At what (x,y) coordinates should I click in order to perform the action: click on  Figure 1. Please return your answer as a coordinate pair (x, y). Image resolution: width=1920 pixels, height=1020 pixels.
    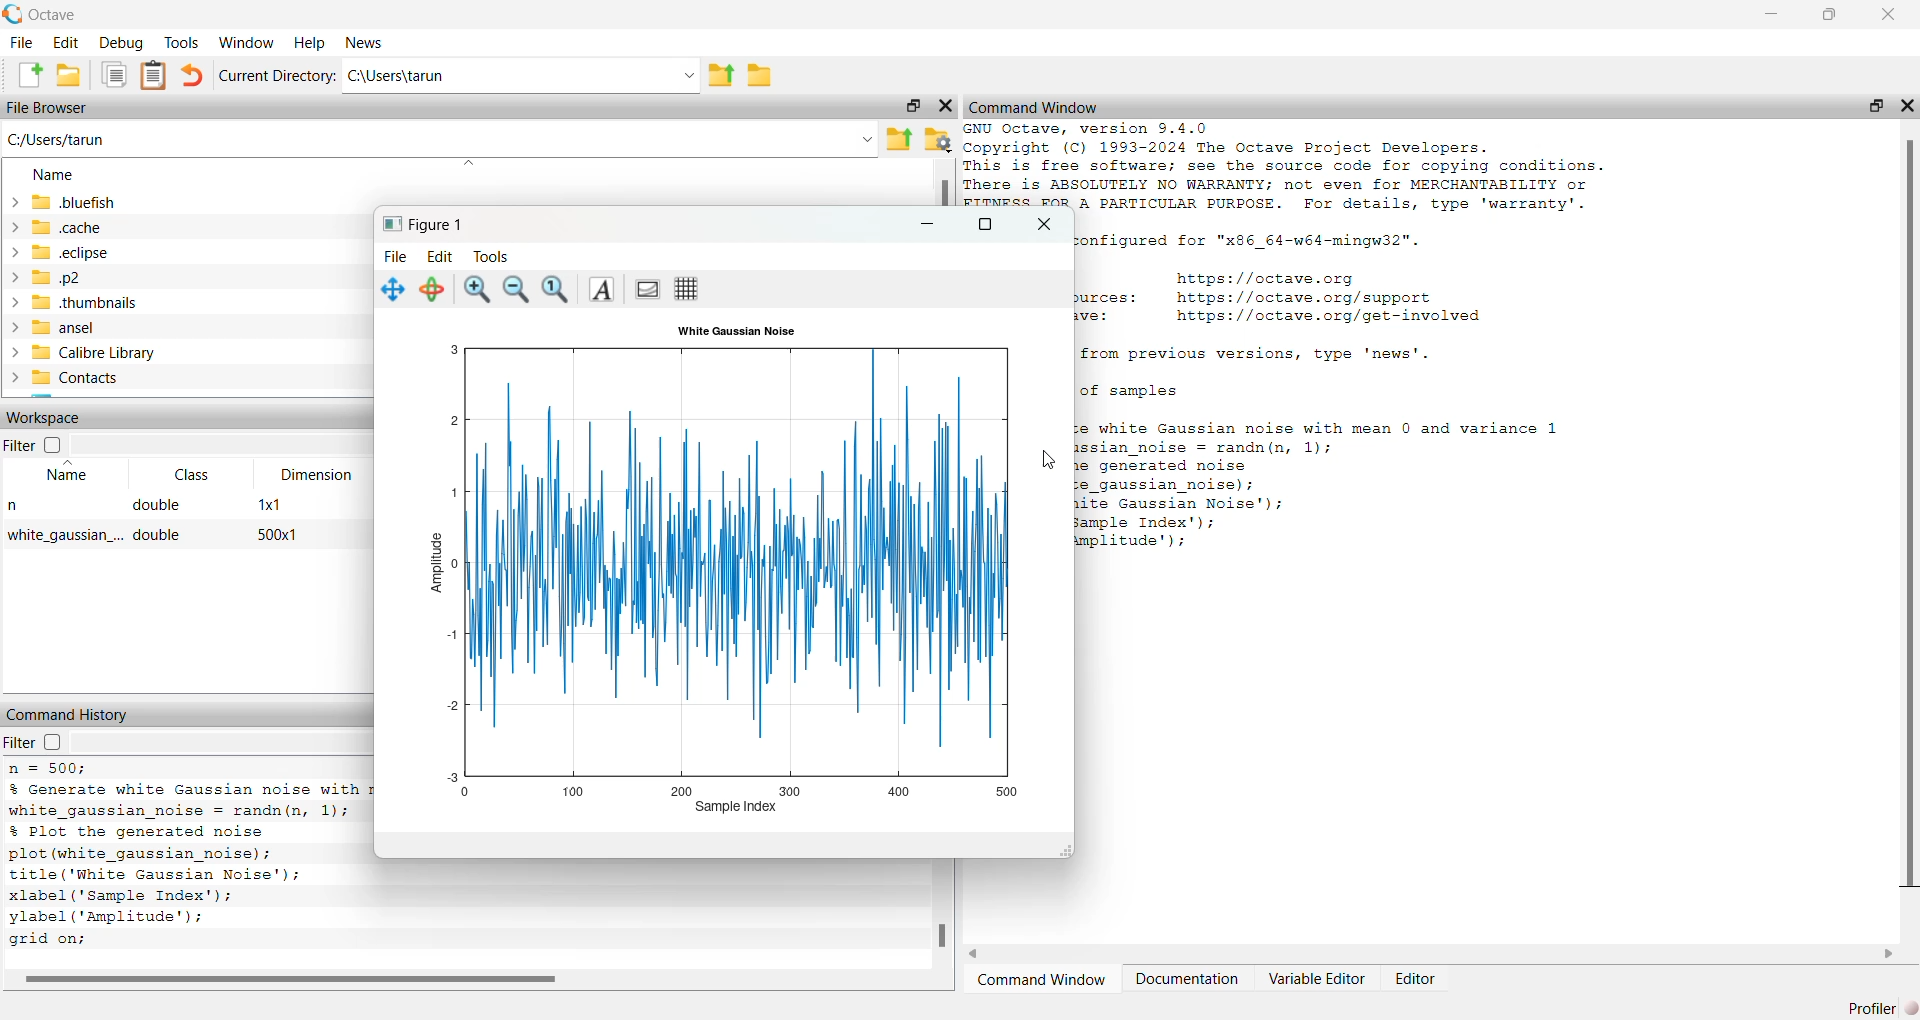
    Looking at the image, I should click on (425, 224).